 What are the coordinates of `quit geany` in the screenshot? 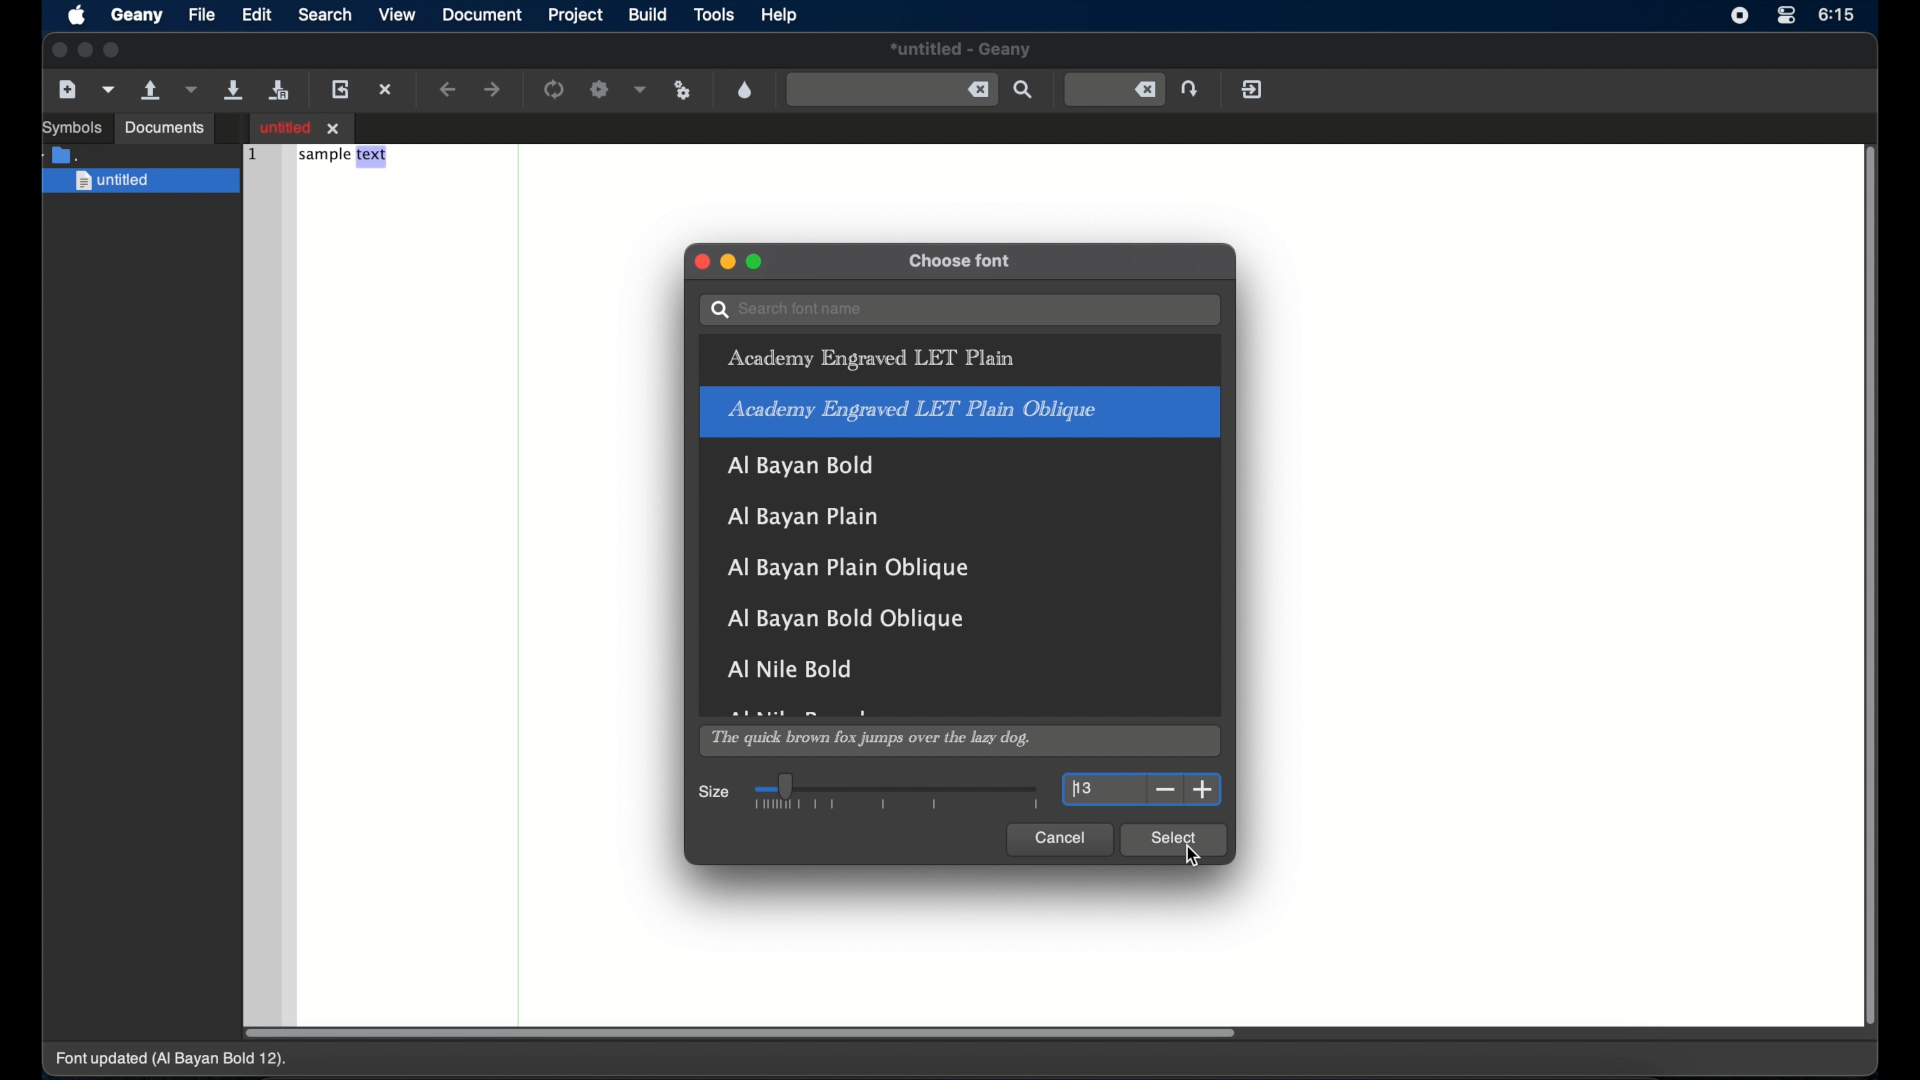 It's located at (1252, 89).